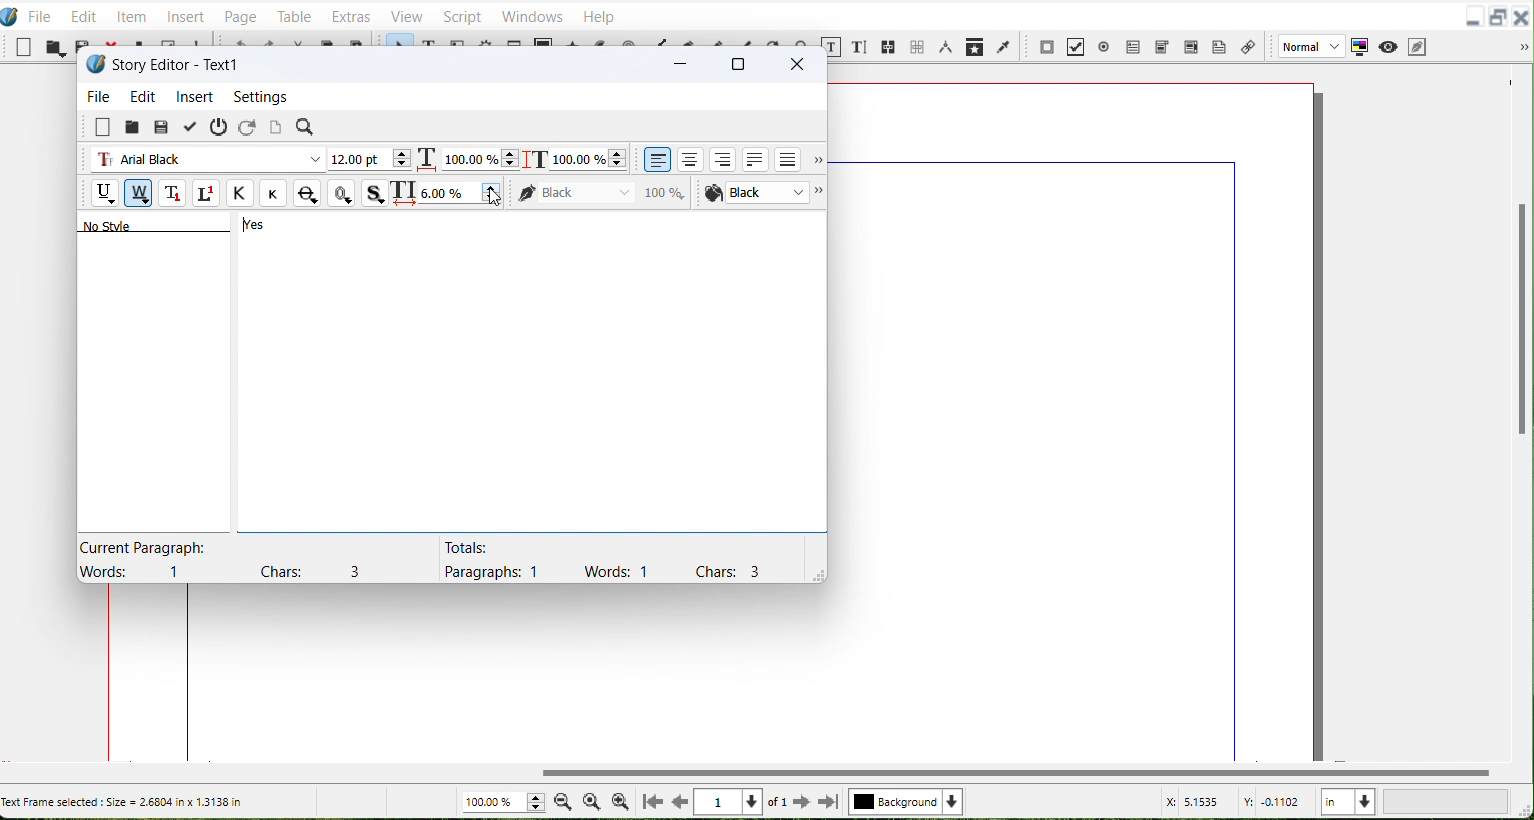 This screenshot has width=1534, height=820. What do you see at coordinates (1236, 467) in the screenshot?
I see `right margin` at bounding box center [1236, 467].